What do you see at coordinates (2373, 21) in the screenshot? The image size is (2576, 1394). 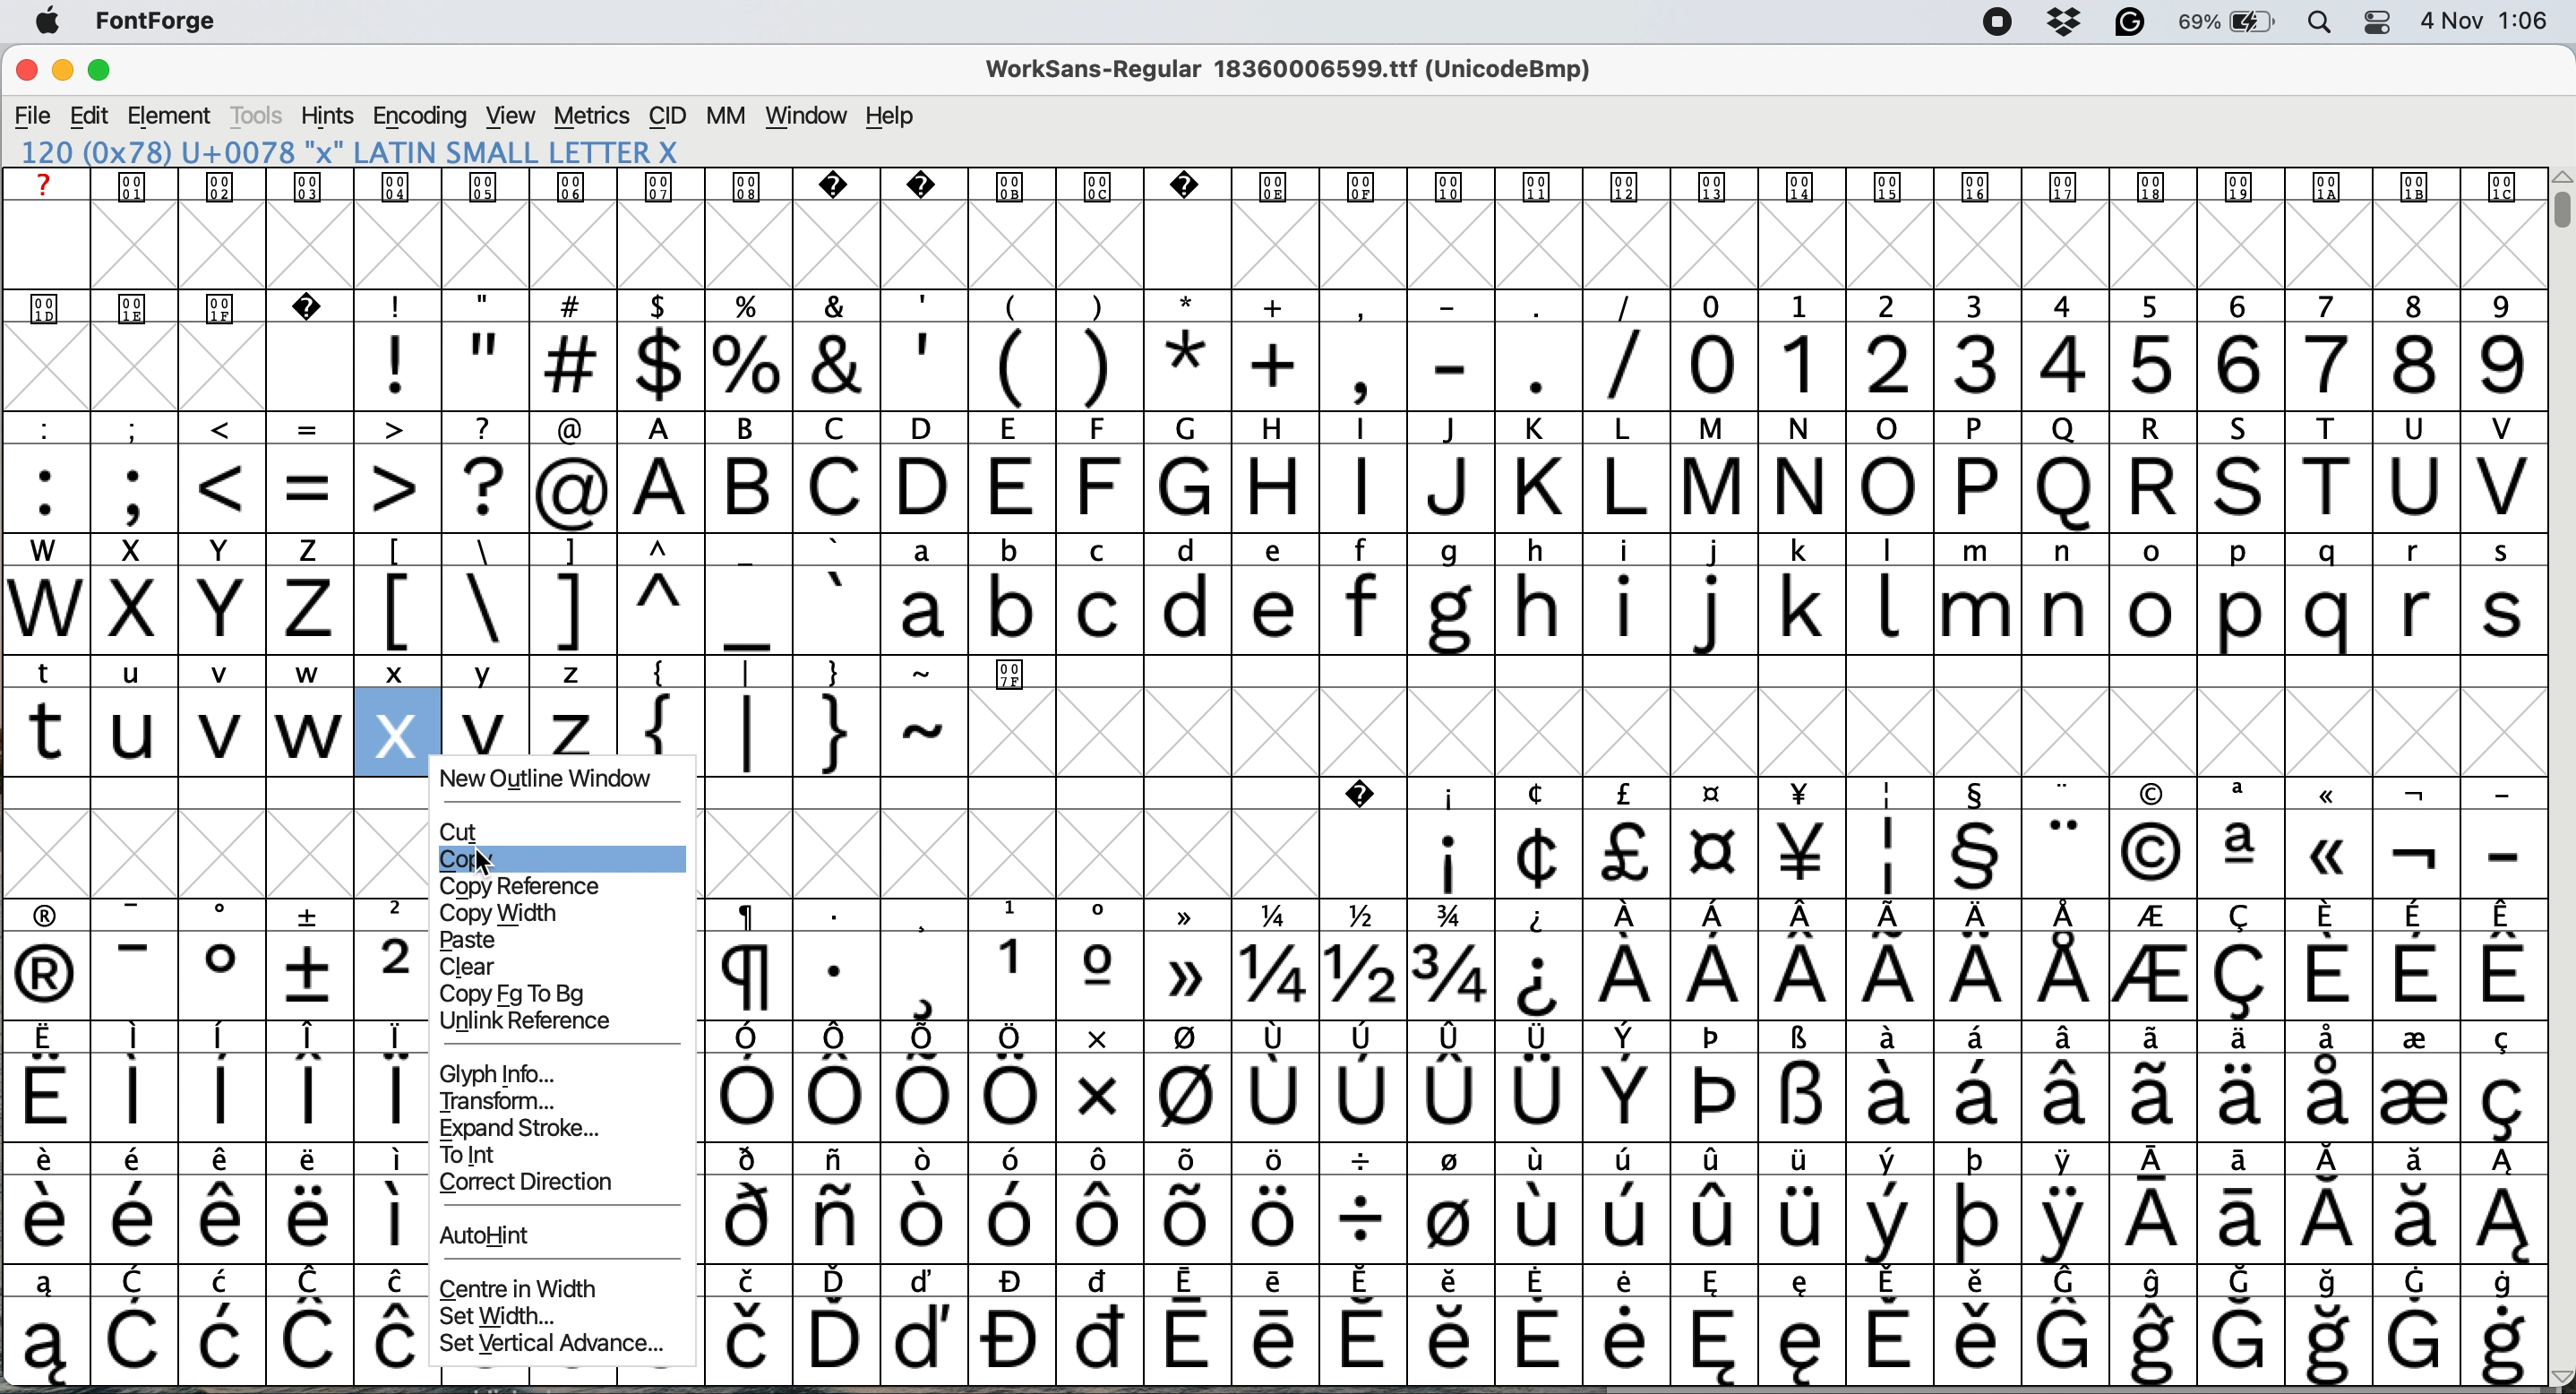 I see `control center` at bounding box center [2373, 21].